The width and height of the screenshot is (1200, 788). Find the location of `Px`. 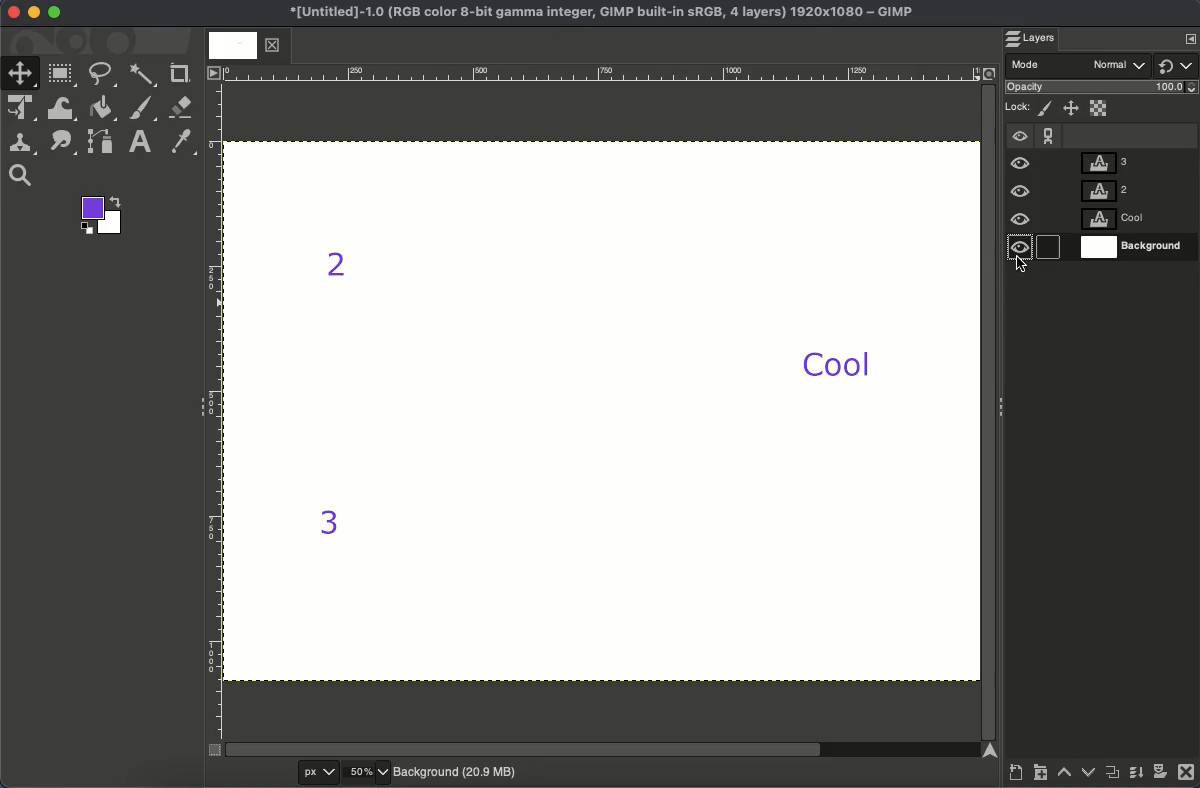

Px is located at coordinates (315, 773).